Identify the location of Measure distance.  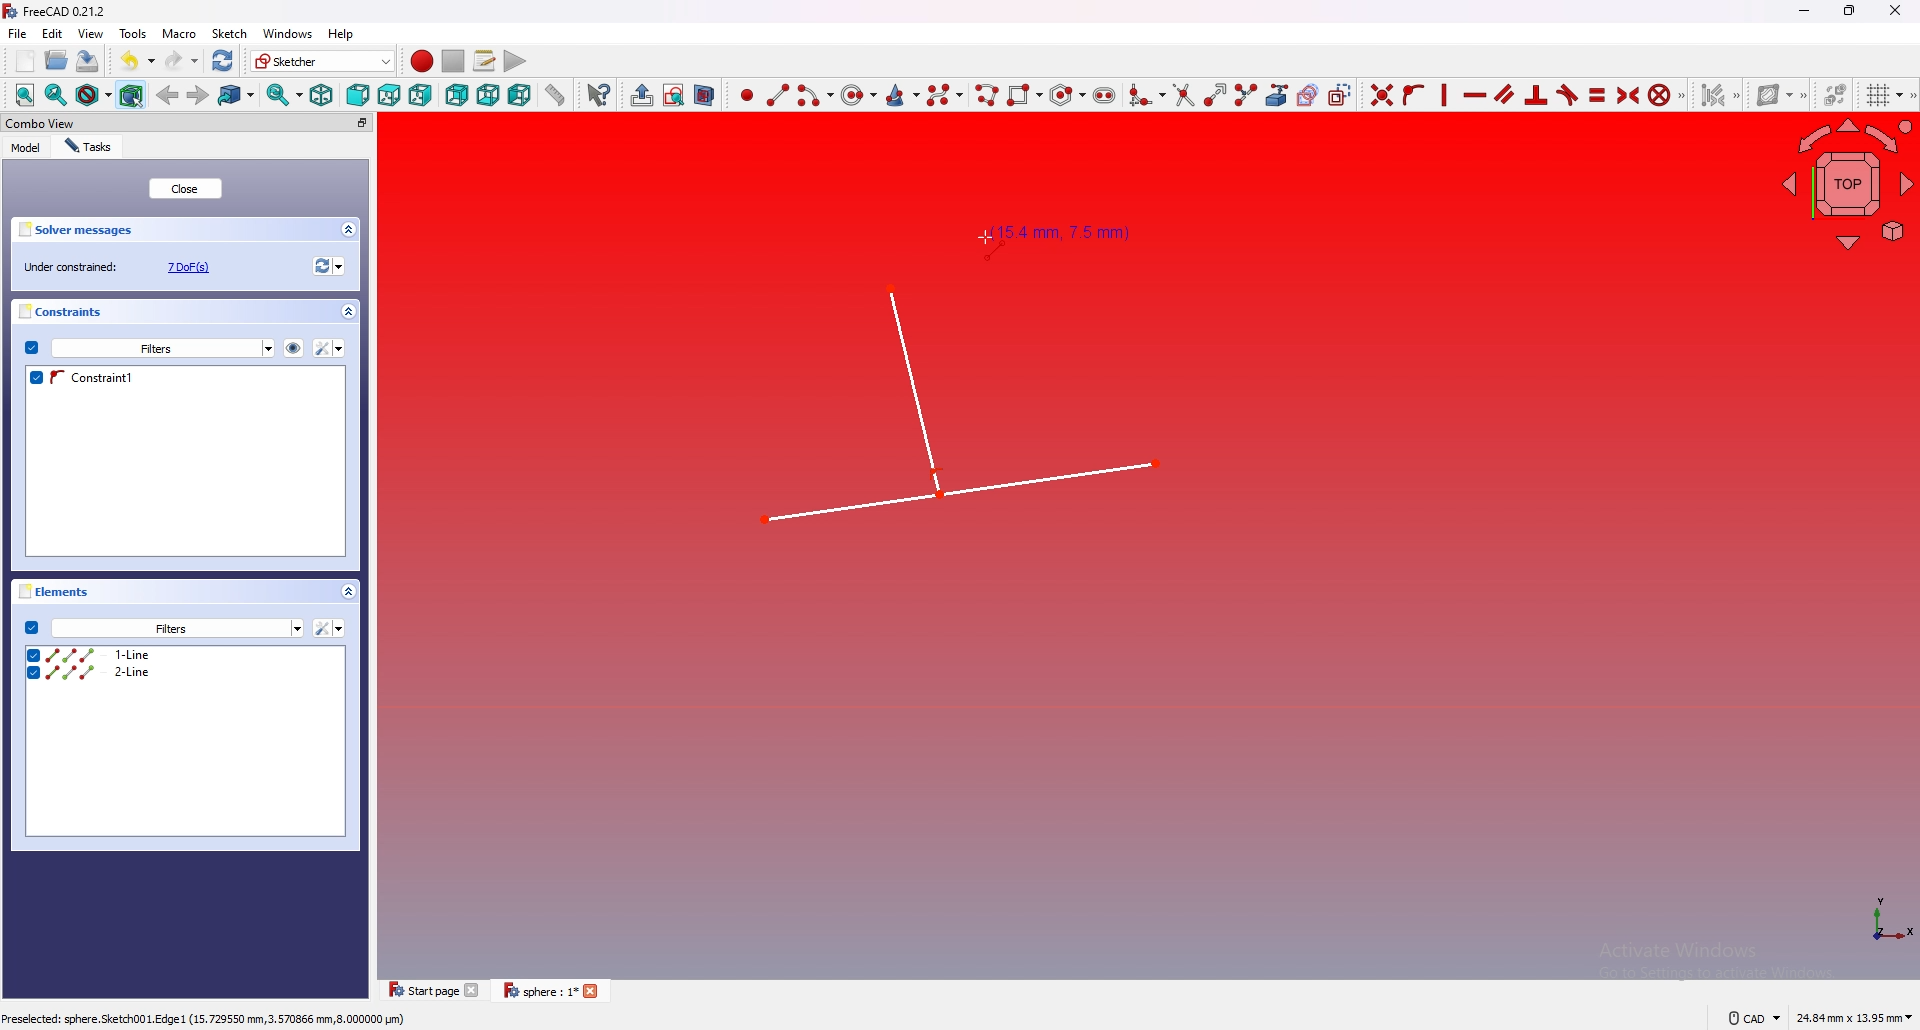
(555, 94).